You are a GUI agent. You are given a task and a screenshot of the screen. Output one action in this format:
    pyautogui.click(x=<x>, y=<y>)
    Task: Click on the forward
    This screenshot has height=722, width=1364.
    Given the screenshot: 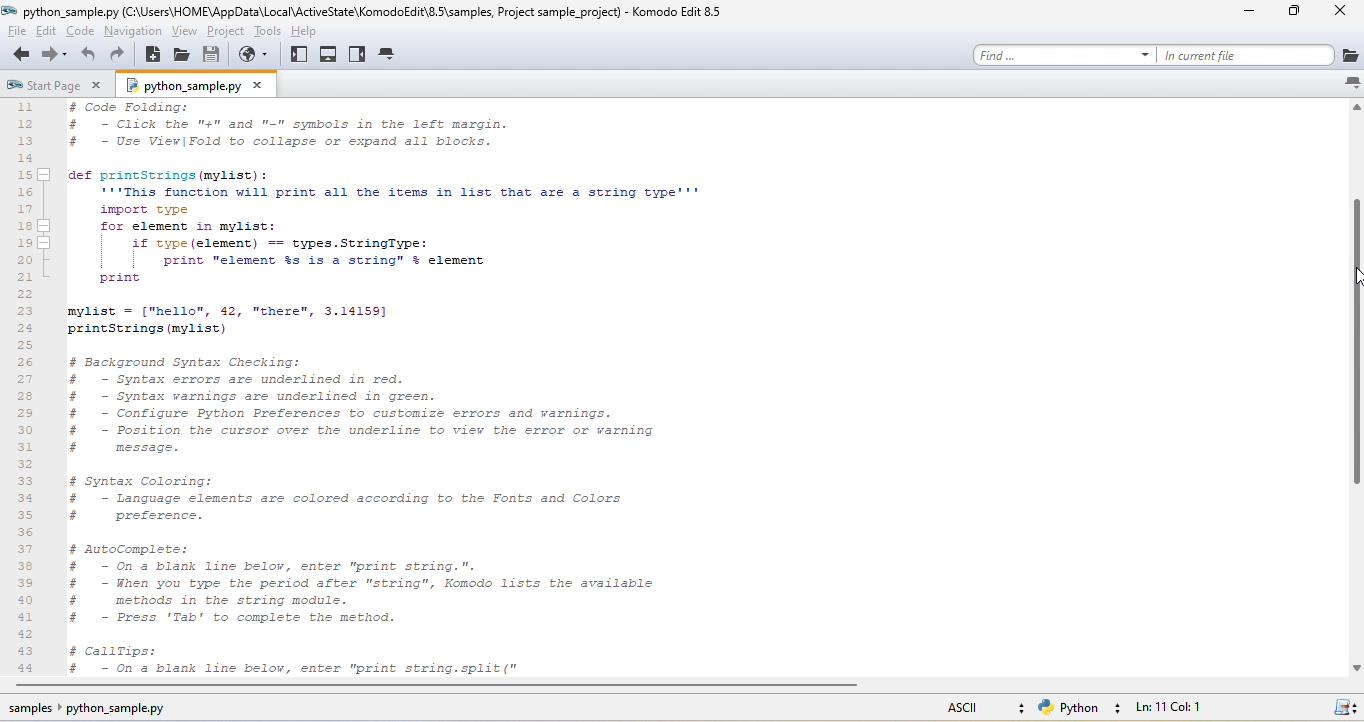 What is the action you would take?
    pyautogui.click(x=56, y=55)
    